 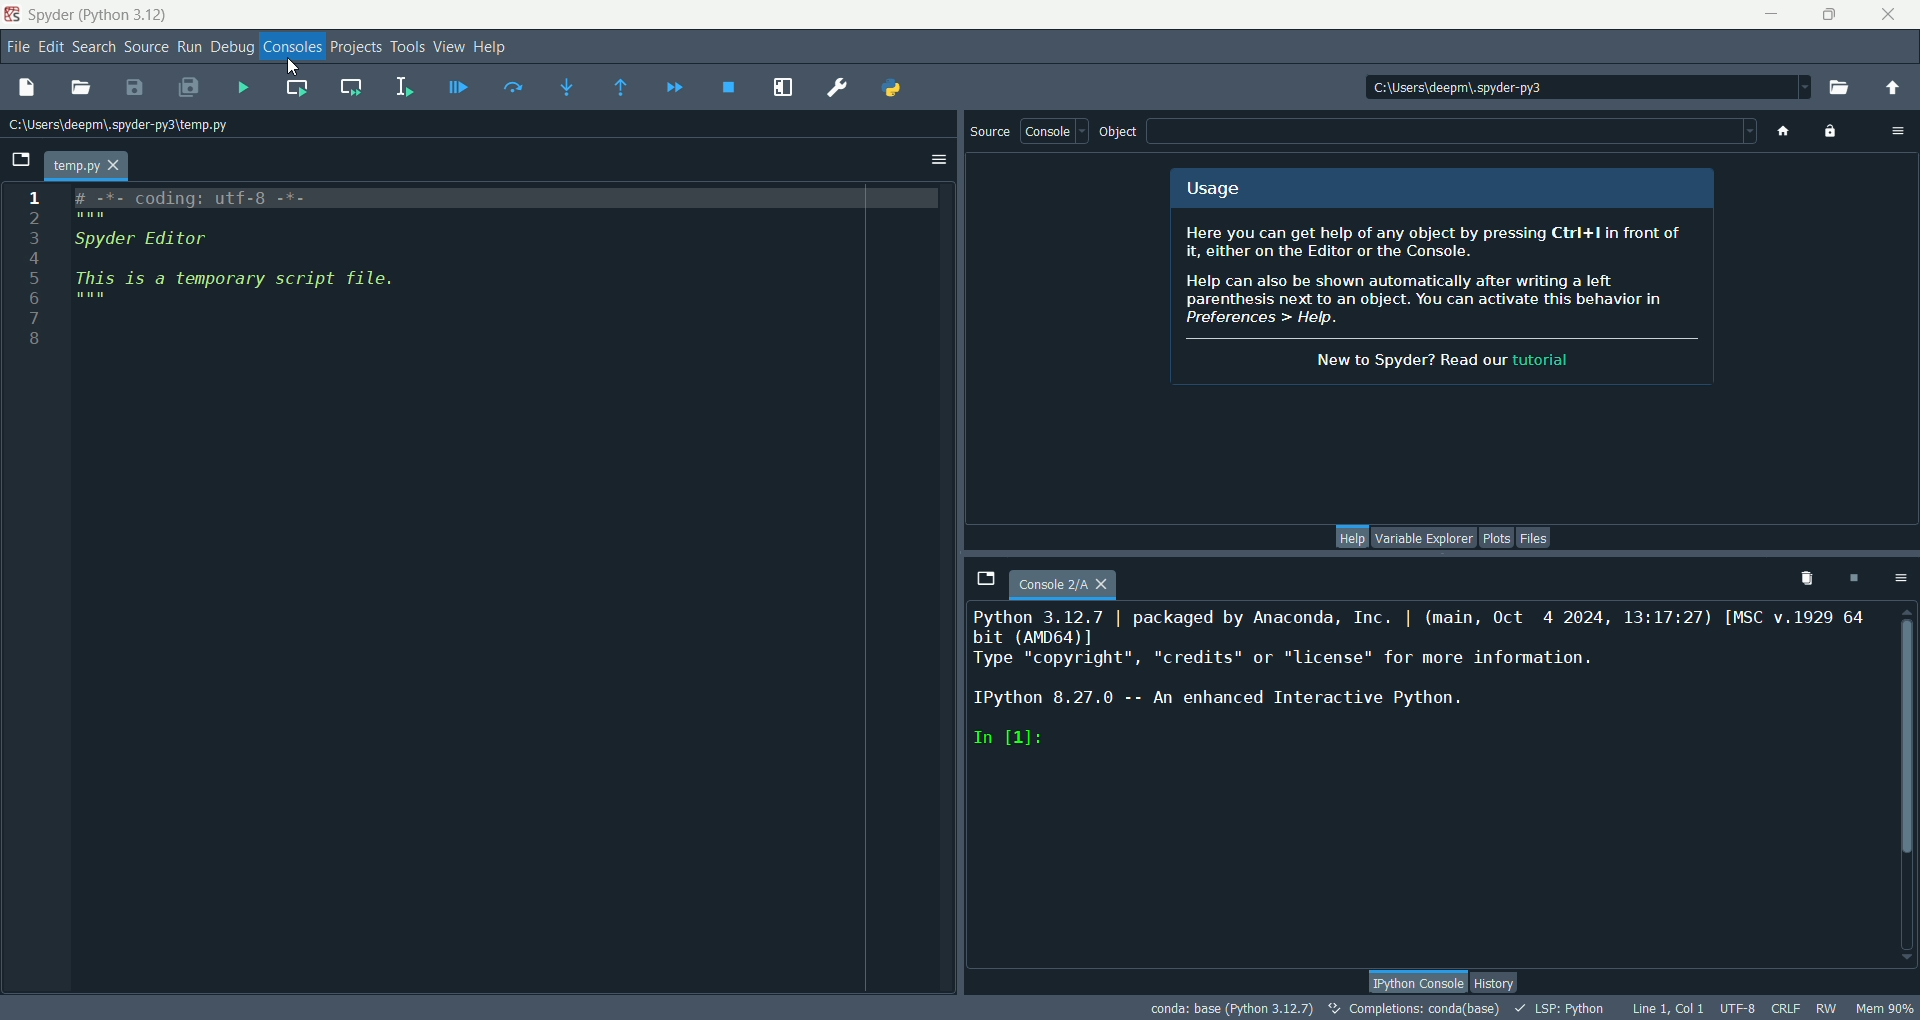 What do you see at coordinates (1451, 128) in the screenshot?
I see `blank space` at bounding box center [1451, 128].